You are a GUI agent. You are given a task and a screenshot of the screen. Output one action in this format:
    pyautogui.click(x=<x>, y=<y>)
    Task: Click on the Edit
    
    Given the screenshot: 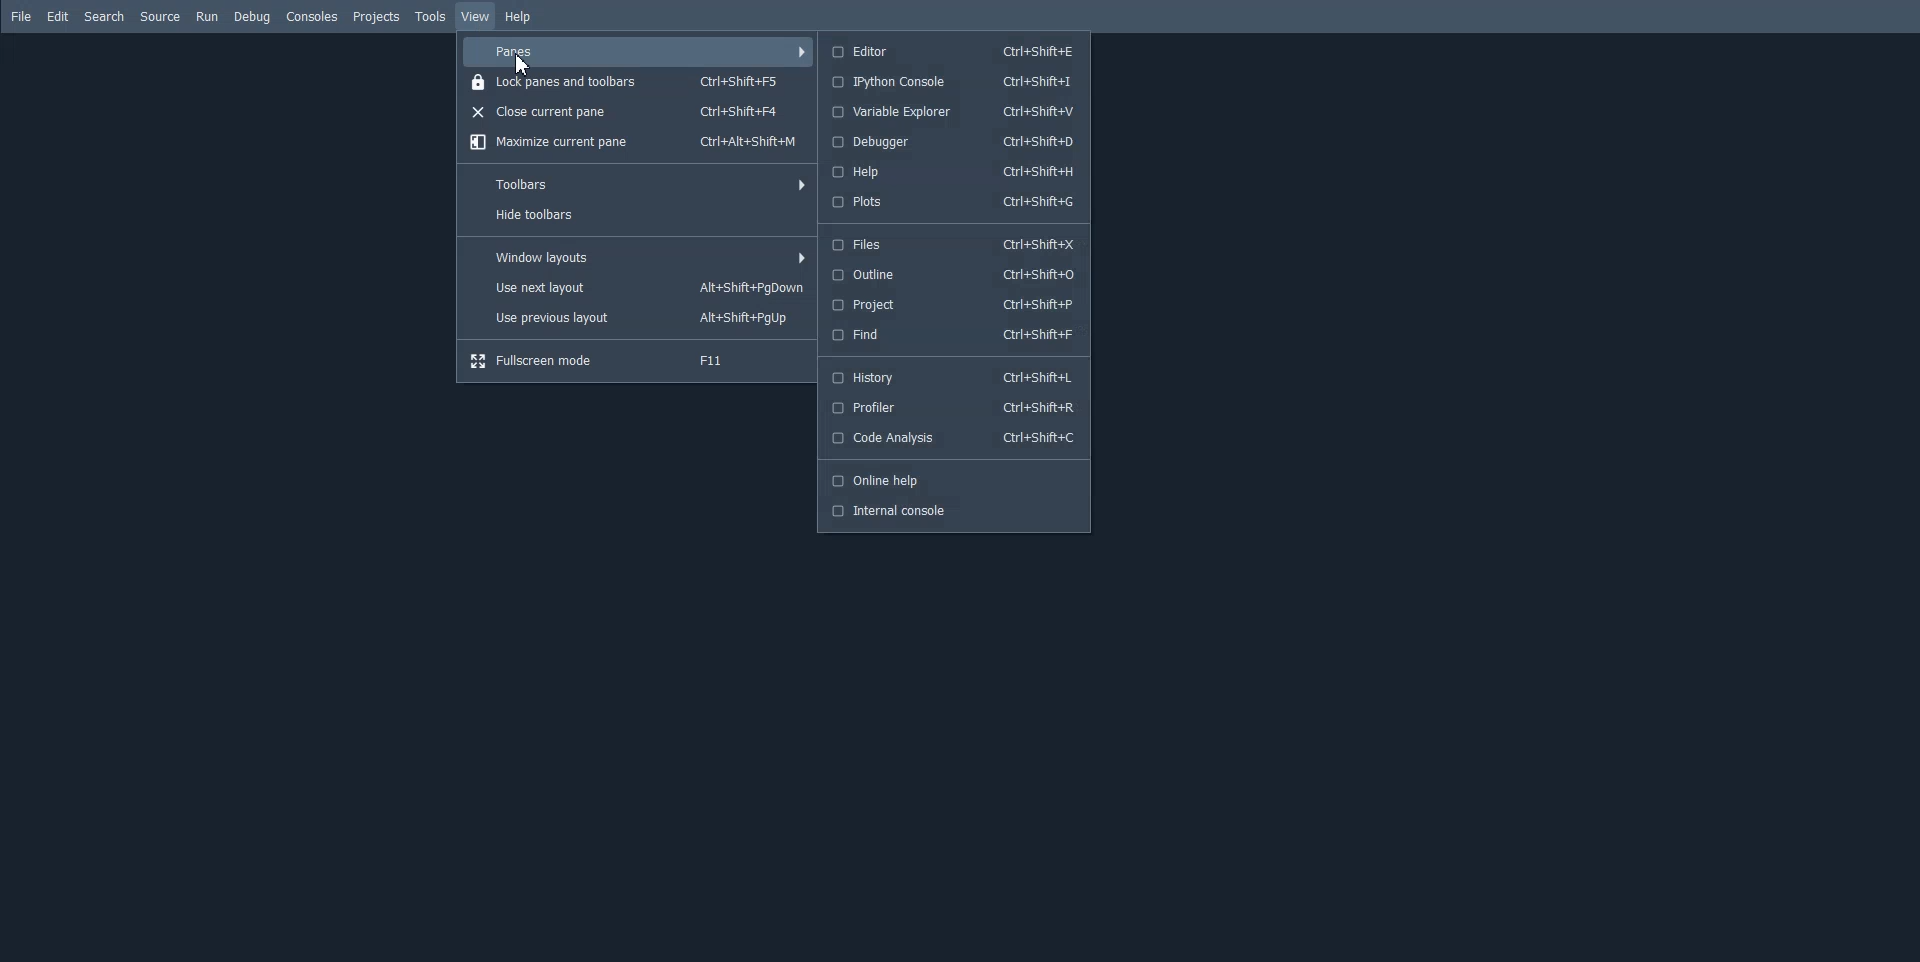 What is the action you would take?
    pyautogui.click(x=58, y=16)
    